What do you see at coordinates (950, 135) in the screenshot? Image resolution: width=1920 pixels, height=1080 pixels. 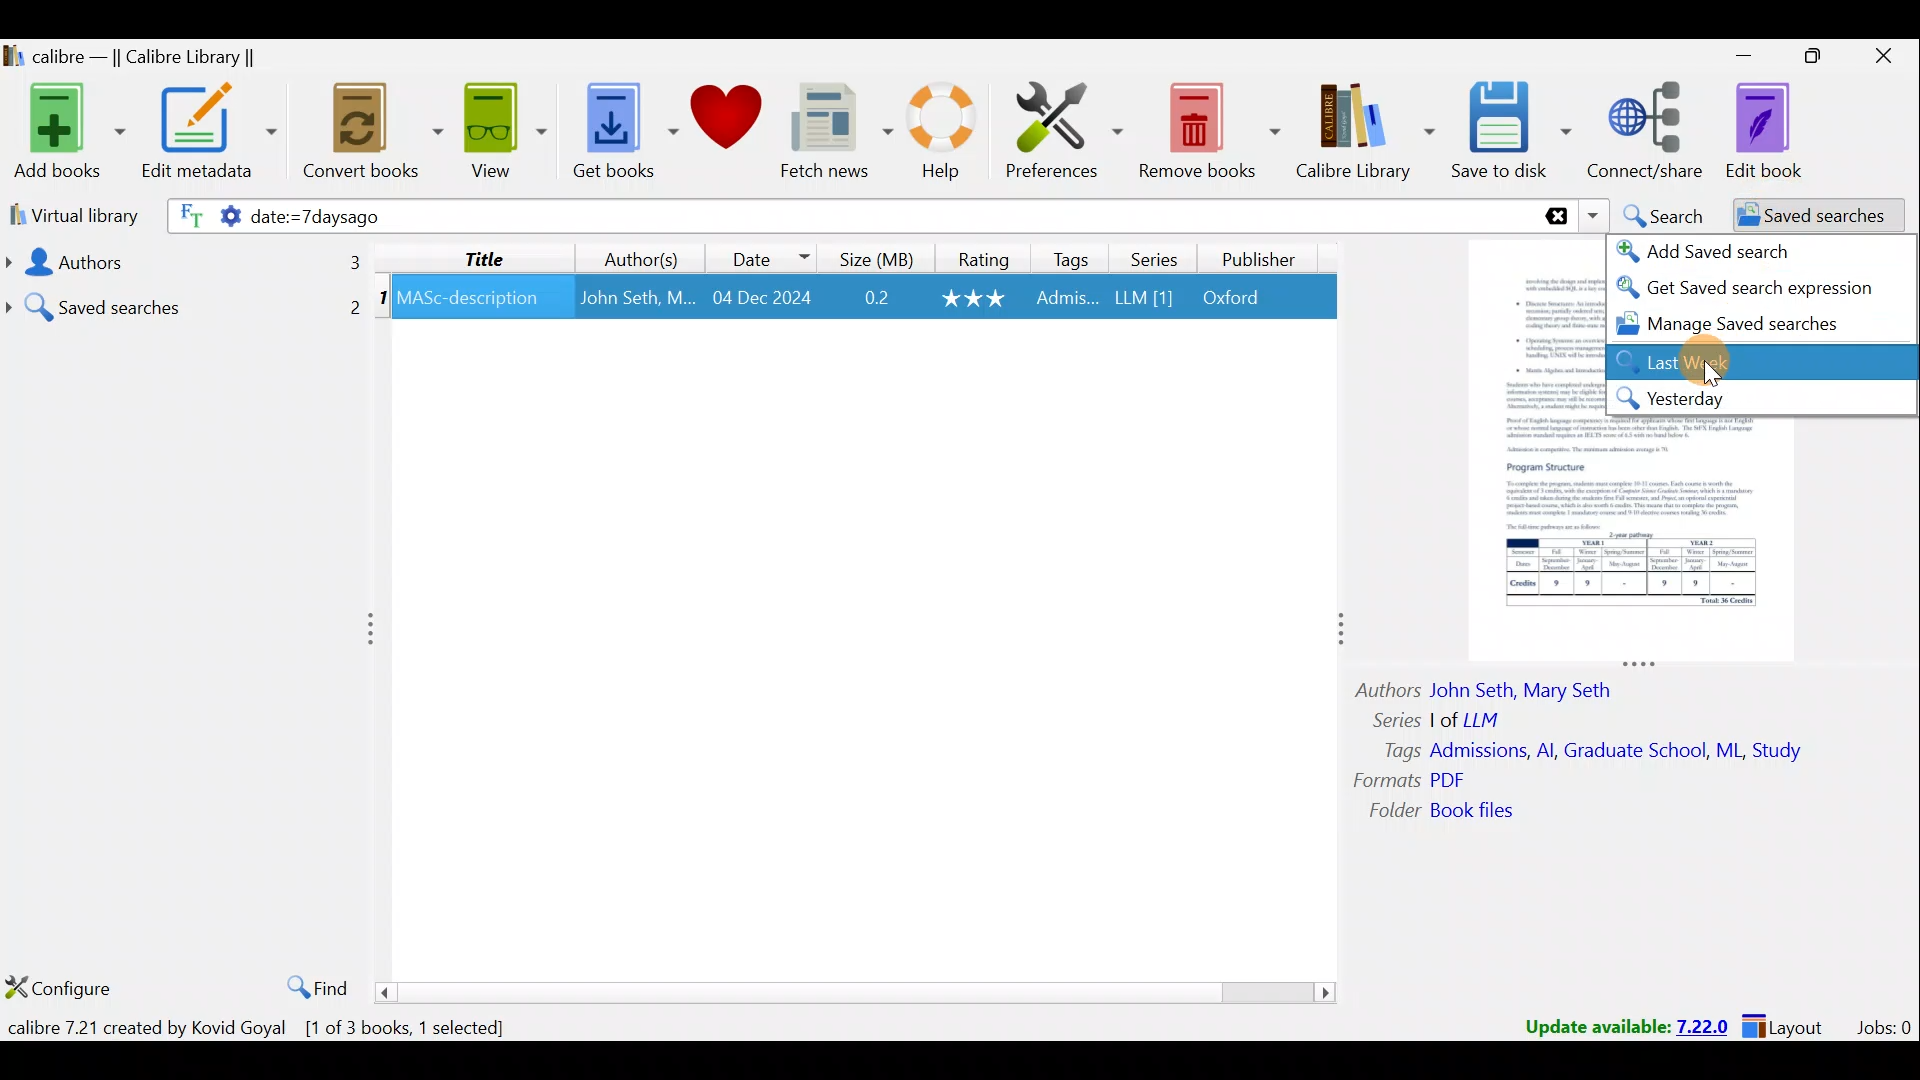 I see `Help` at bounding box center [950, 135].